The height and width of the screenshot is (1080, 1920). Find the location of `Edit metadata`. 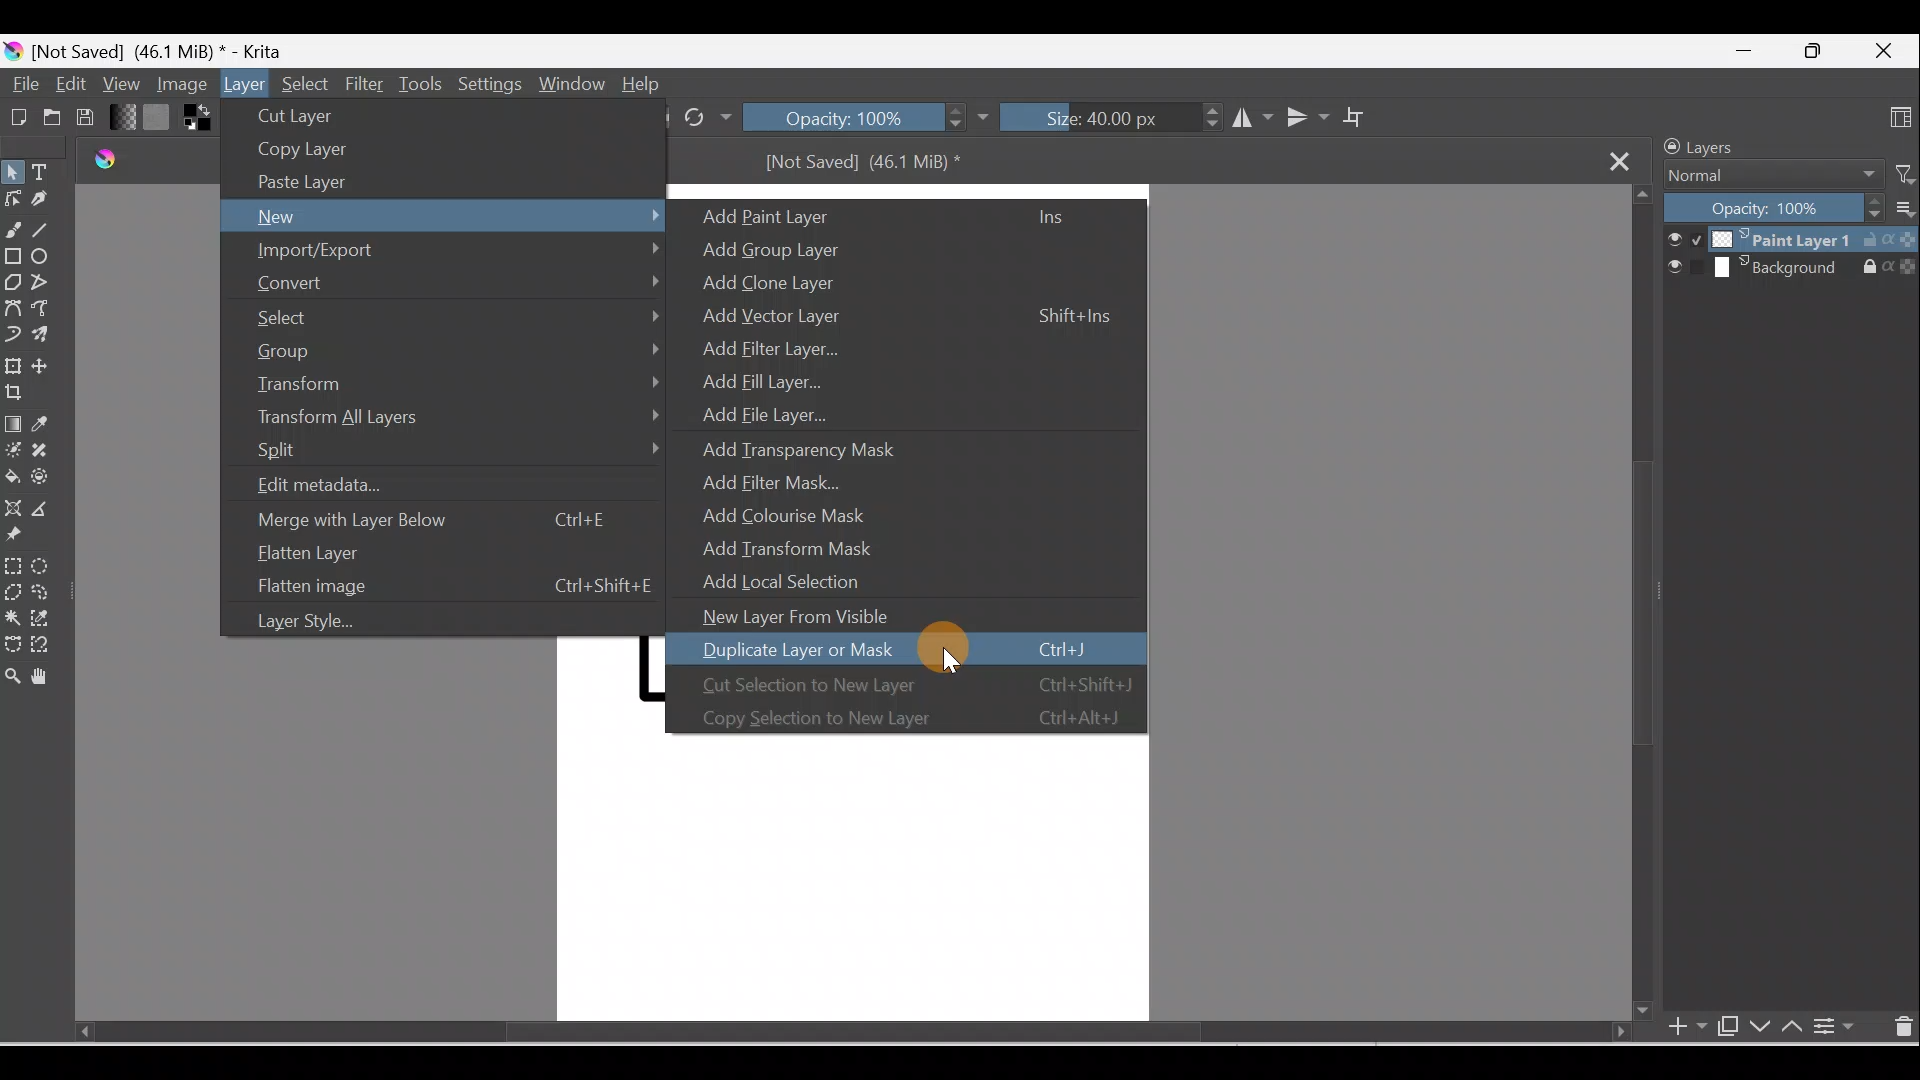

Edit metadata is located at coordinates (361, 487).